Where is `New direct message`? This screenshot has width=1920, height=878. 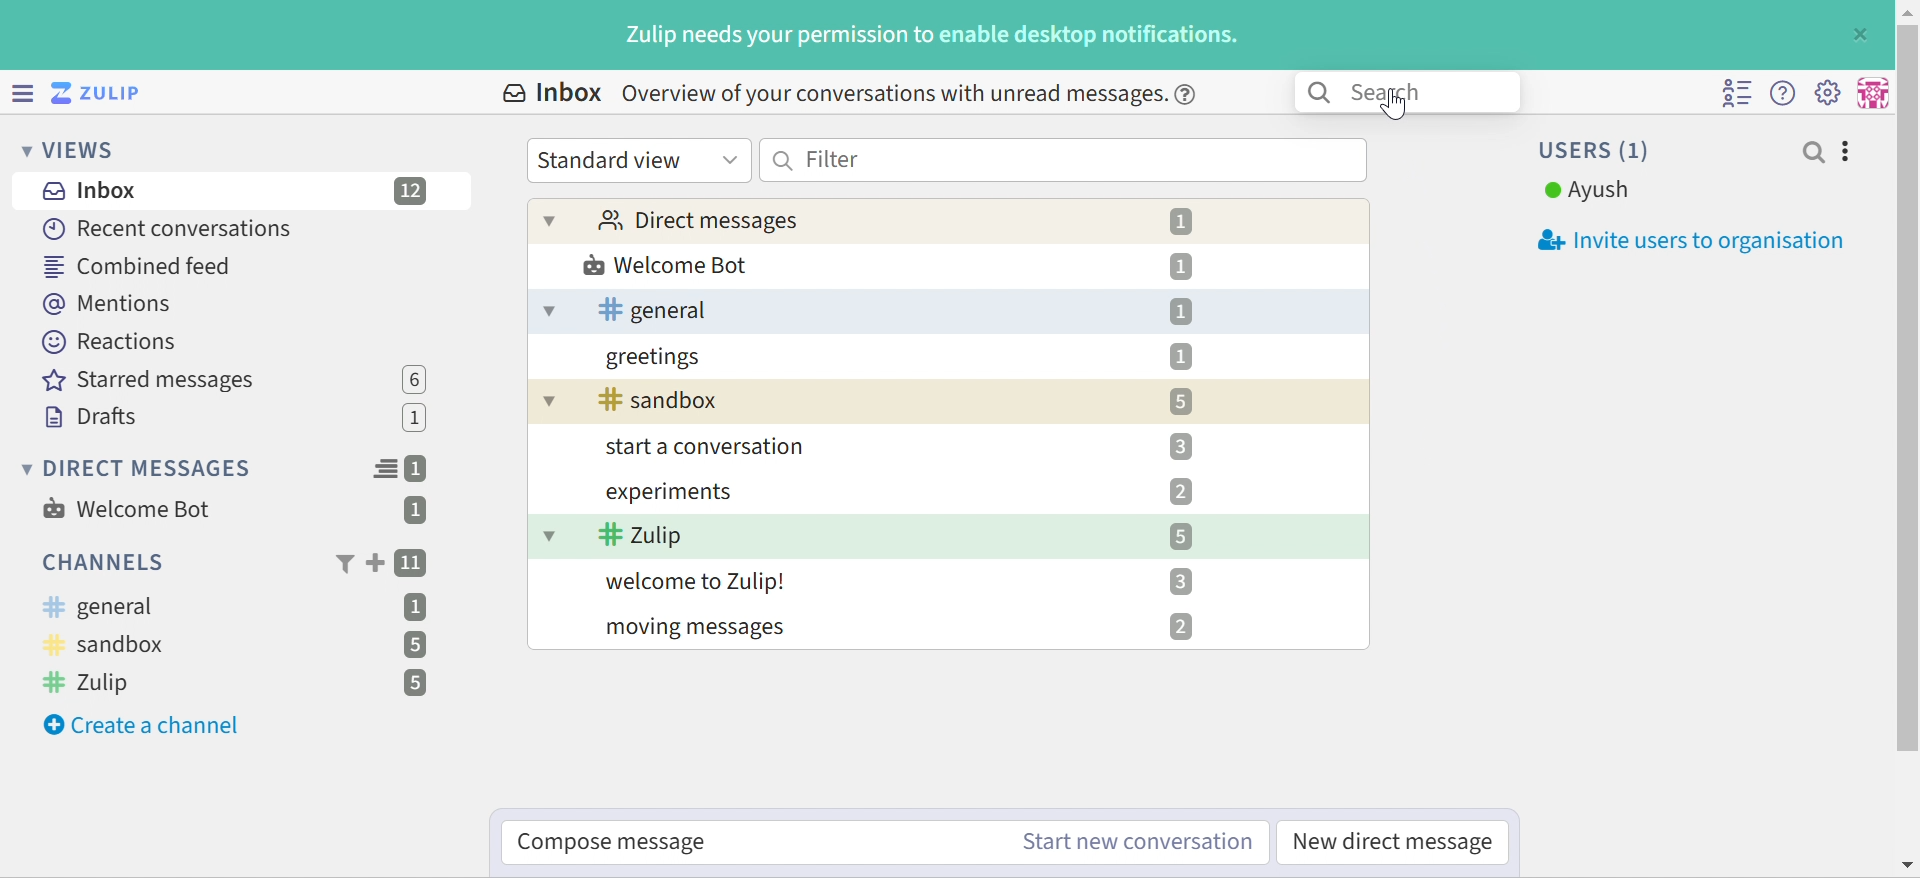
New direct message is located at coordinates (1393, 842).